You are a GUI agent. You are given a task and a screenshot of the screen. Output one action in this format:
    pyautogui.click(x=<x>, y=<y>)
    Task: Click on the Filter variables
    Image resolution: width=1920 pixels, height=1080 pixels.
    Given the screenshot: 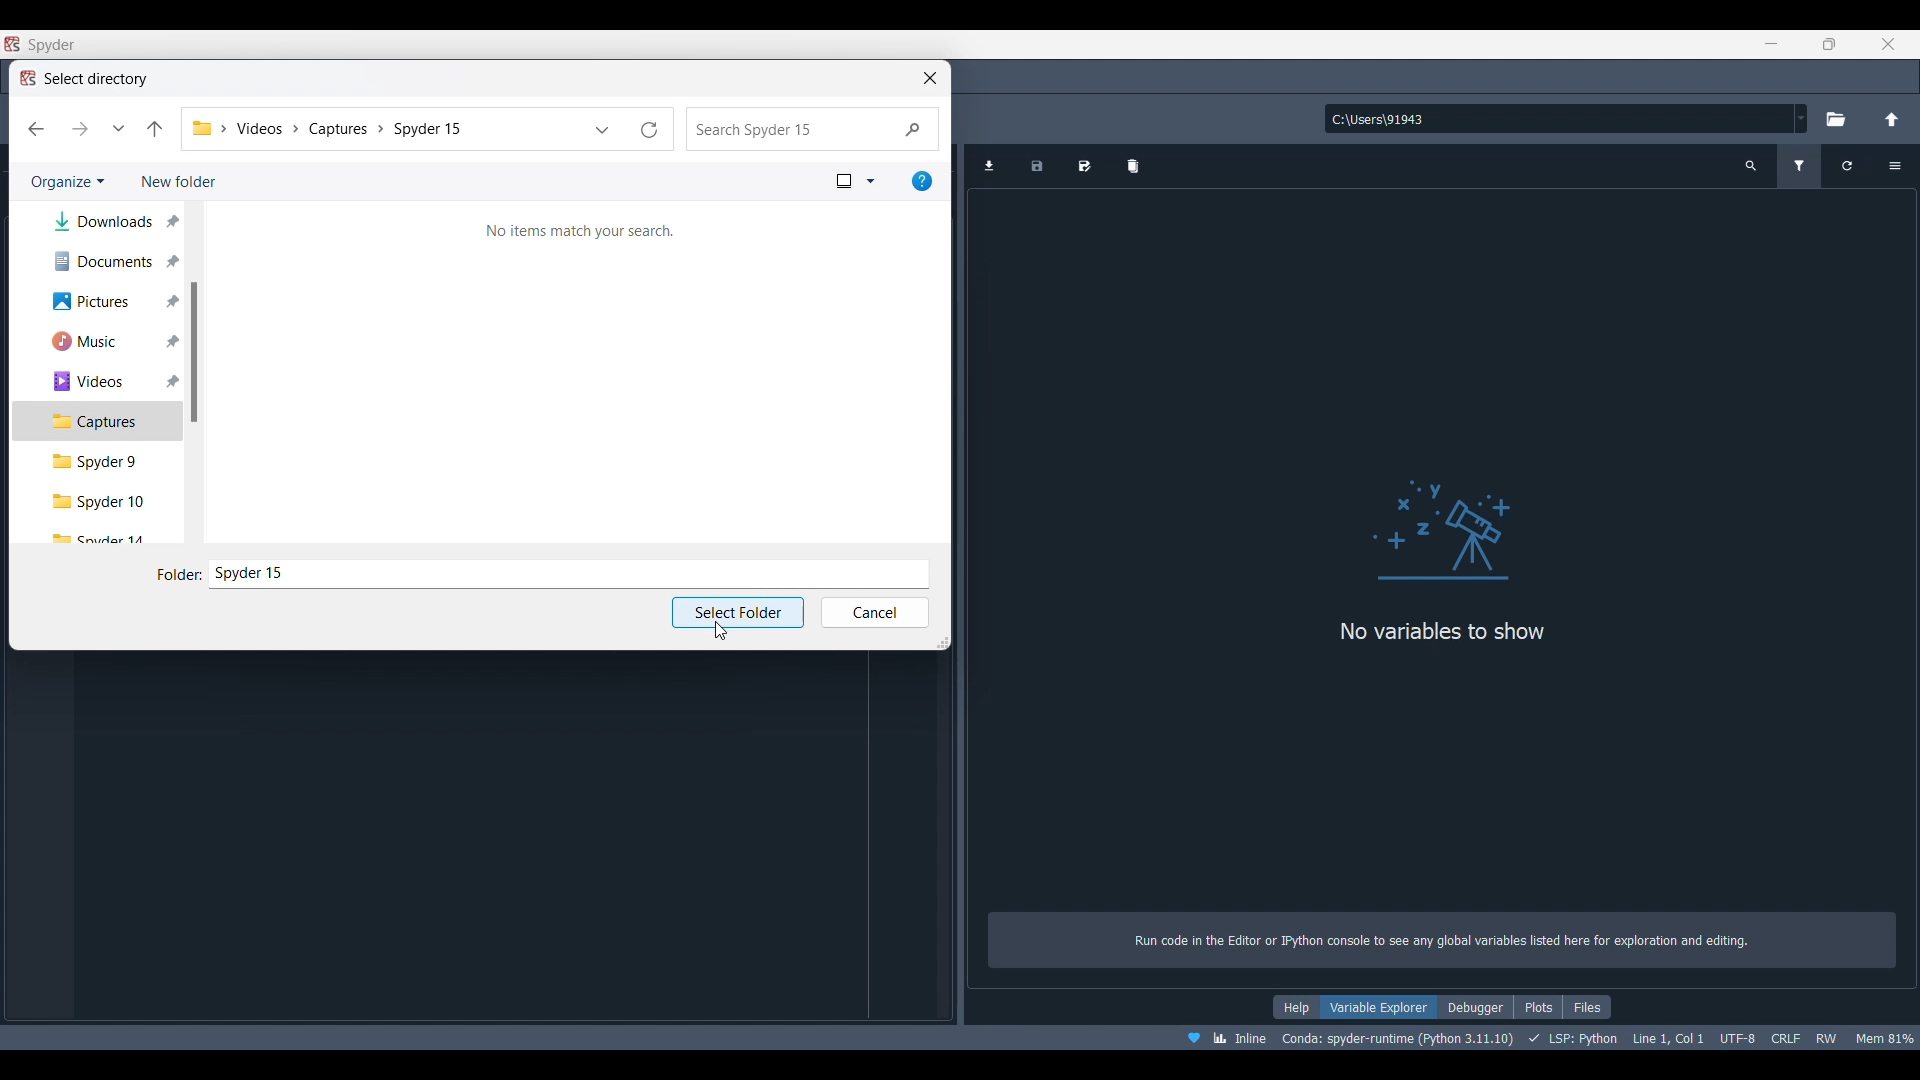 What is the action you would take?
    pyautogui.click(x=1800, y=166)
    